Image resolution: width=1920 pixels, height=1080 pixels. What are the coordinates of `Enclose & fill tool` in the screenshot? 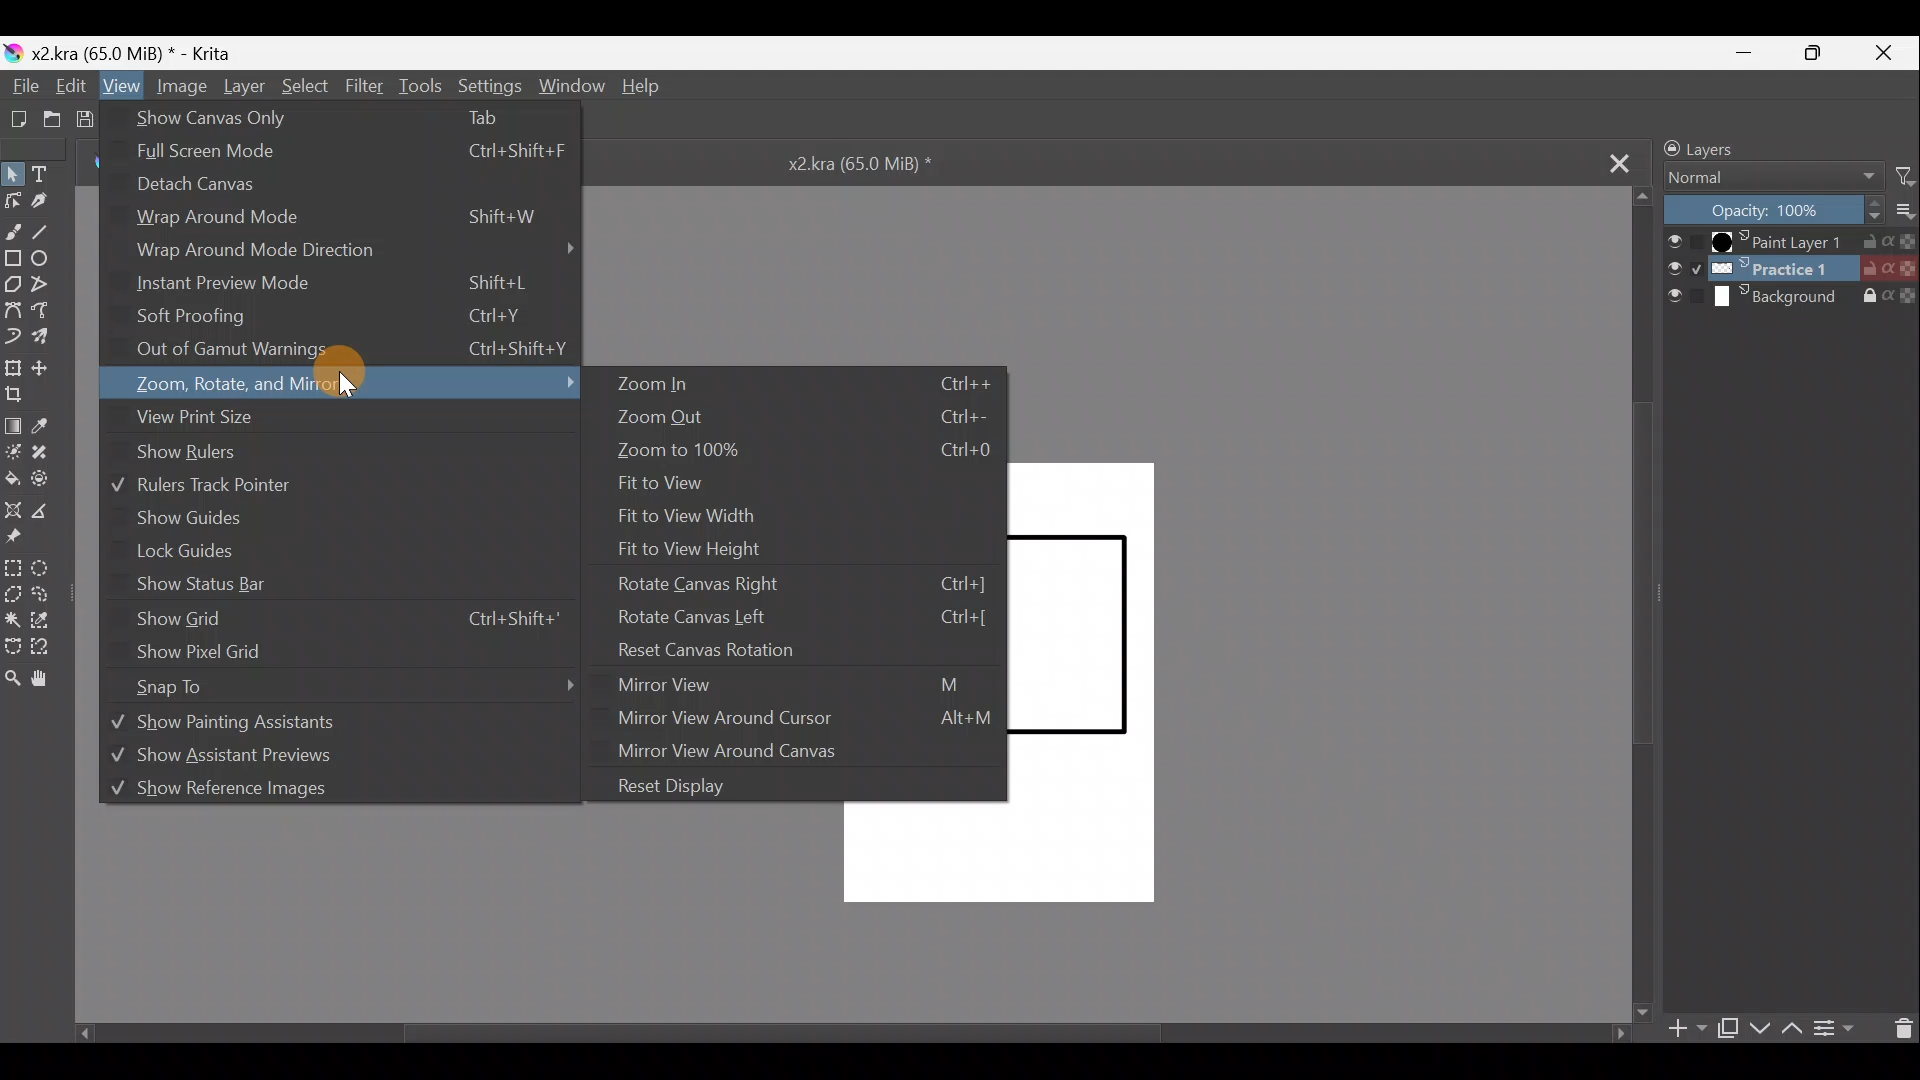 It's located at (52, 479).